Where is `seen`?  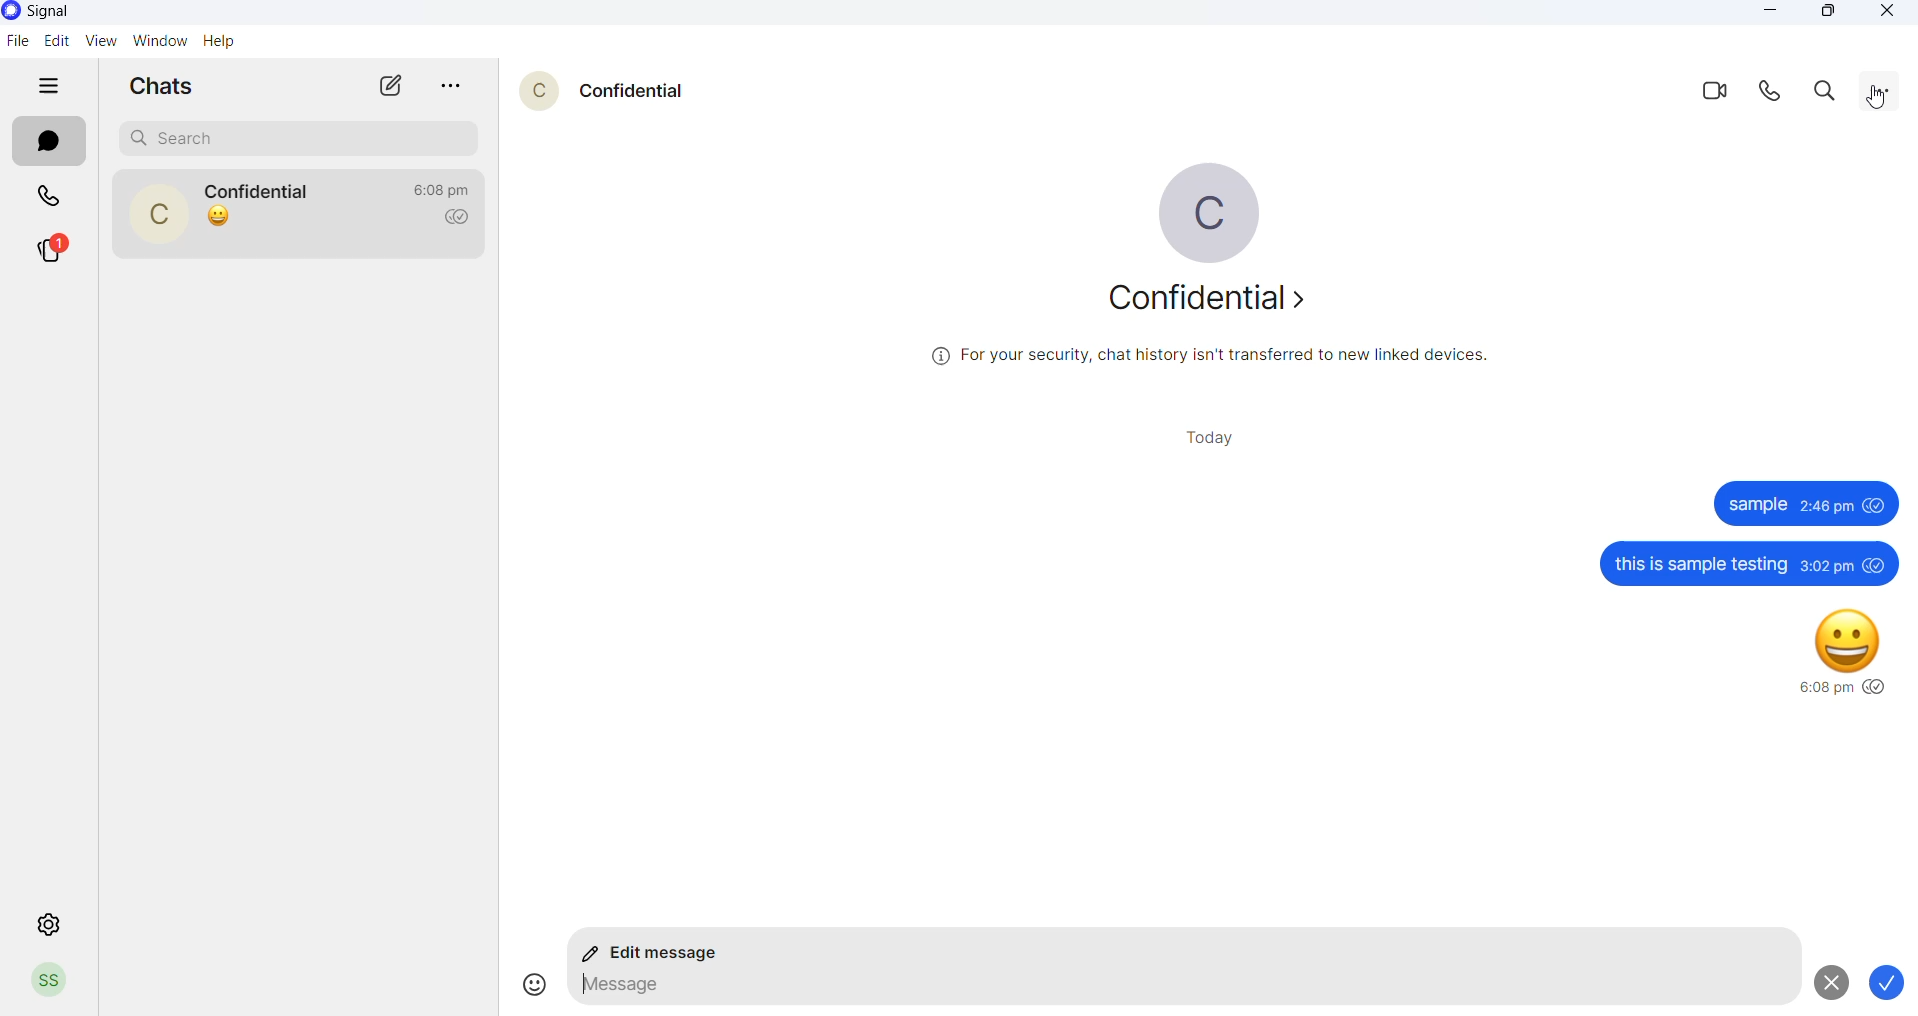 seen is located at coordinates (1876, 506).